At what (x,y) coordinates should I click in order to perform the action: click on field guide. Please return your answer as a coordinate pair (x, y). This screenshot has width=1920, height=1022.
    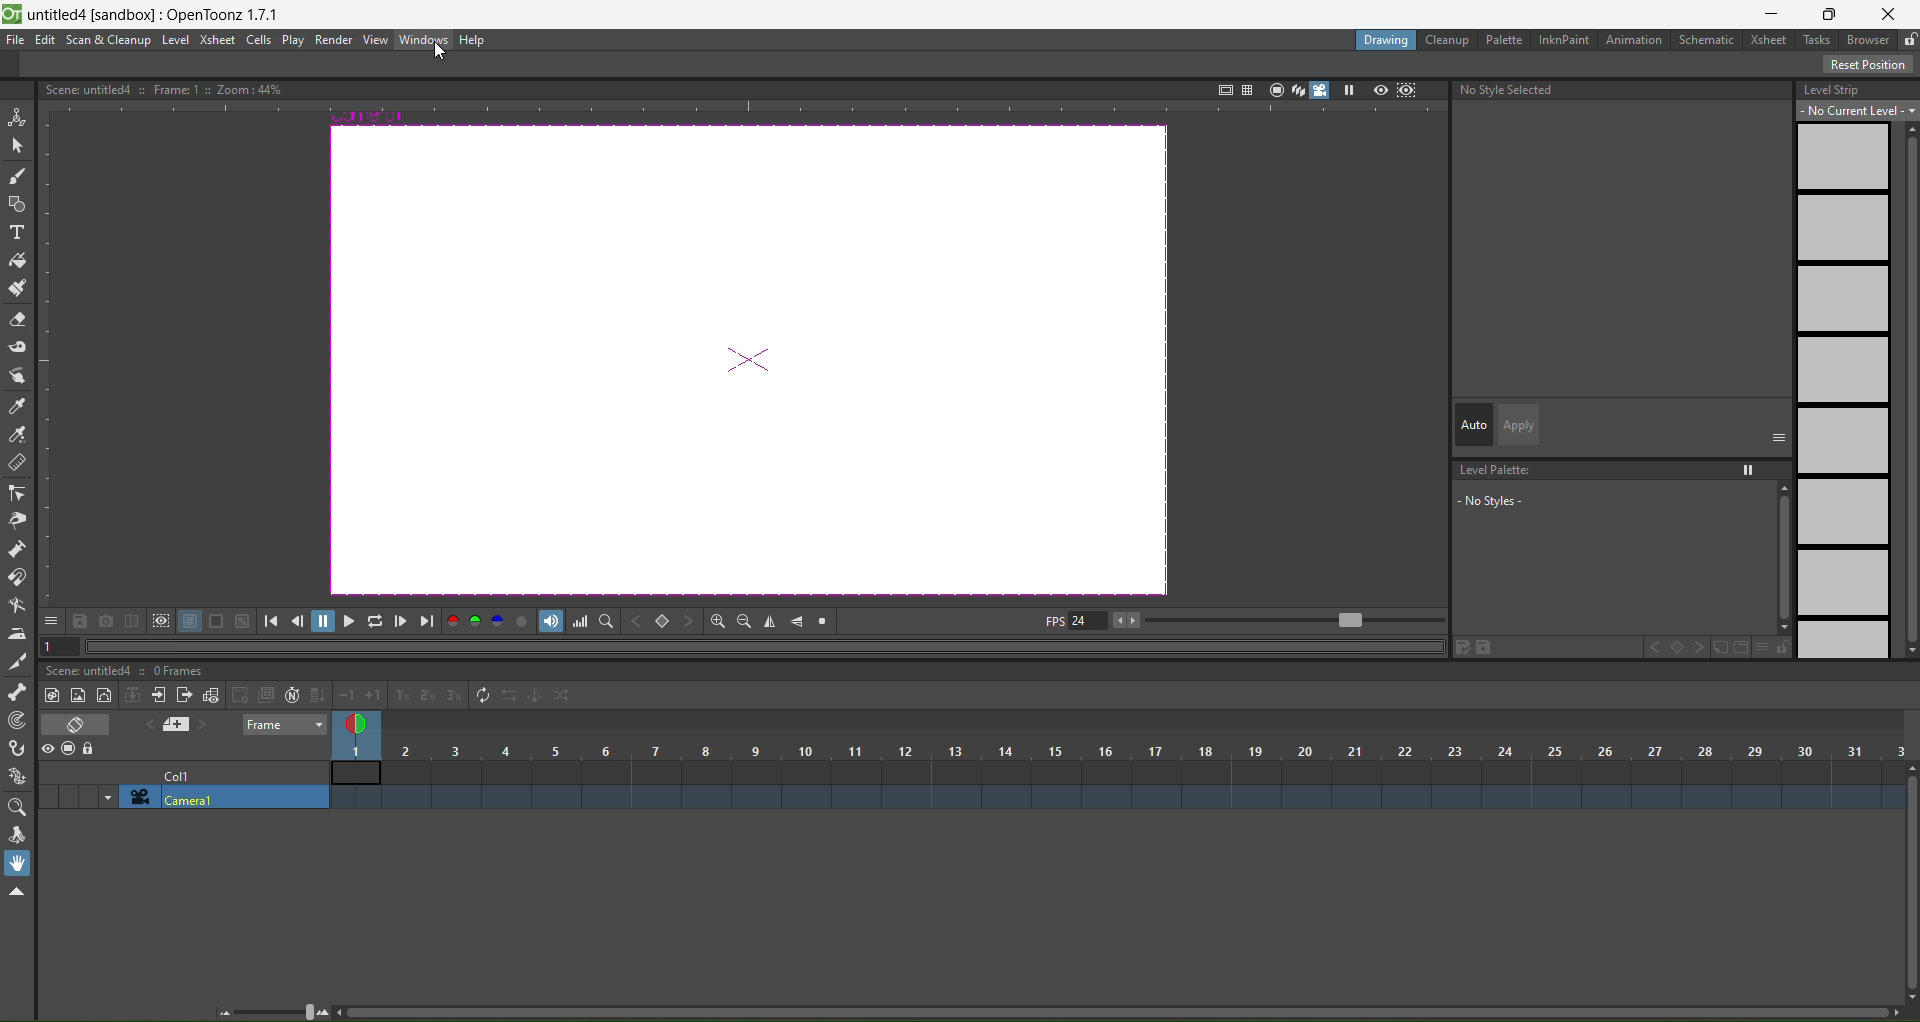
    Looking at the image, I should click on (1246, 88).